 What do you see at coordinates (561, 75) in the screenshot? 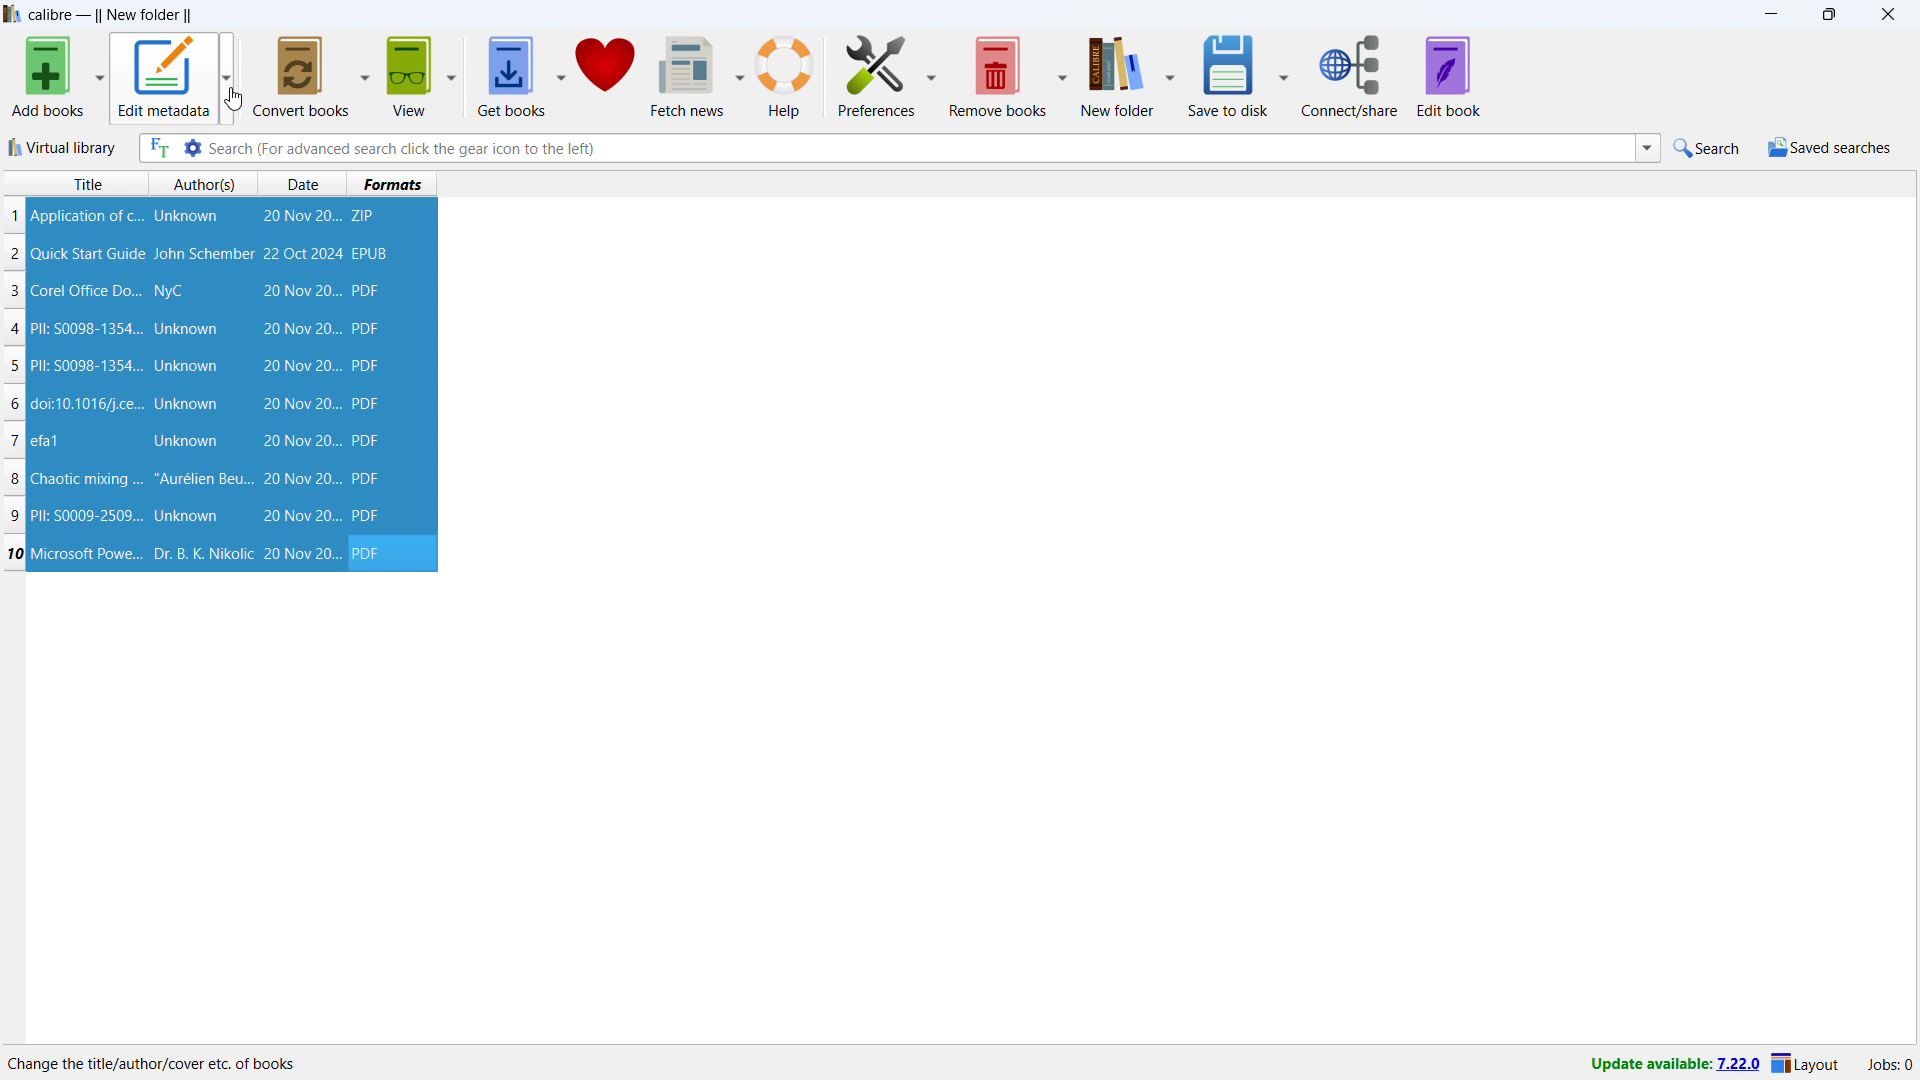
I see `get books options` at bounding box center [561, 75].